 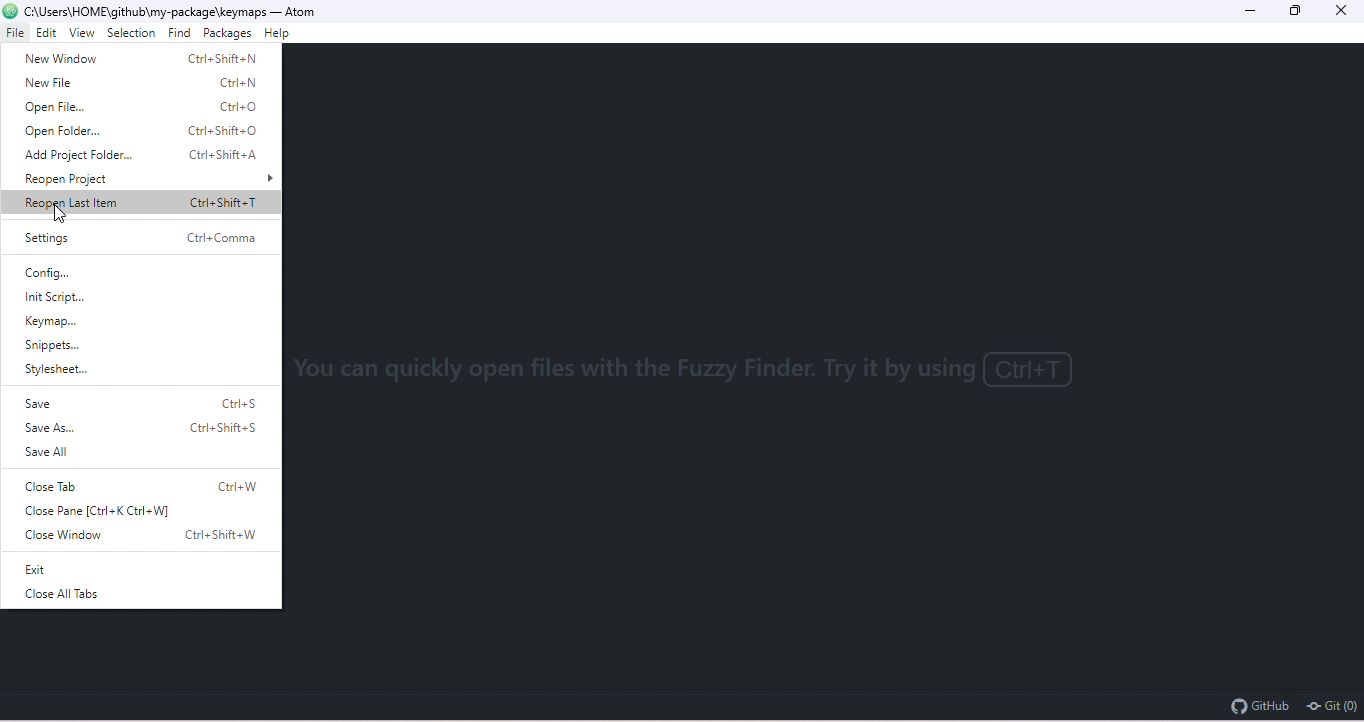 I want to click on reopen last item, so click(x=142, y=203).